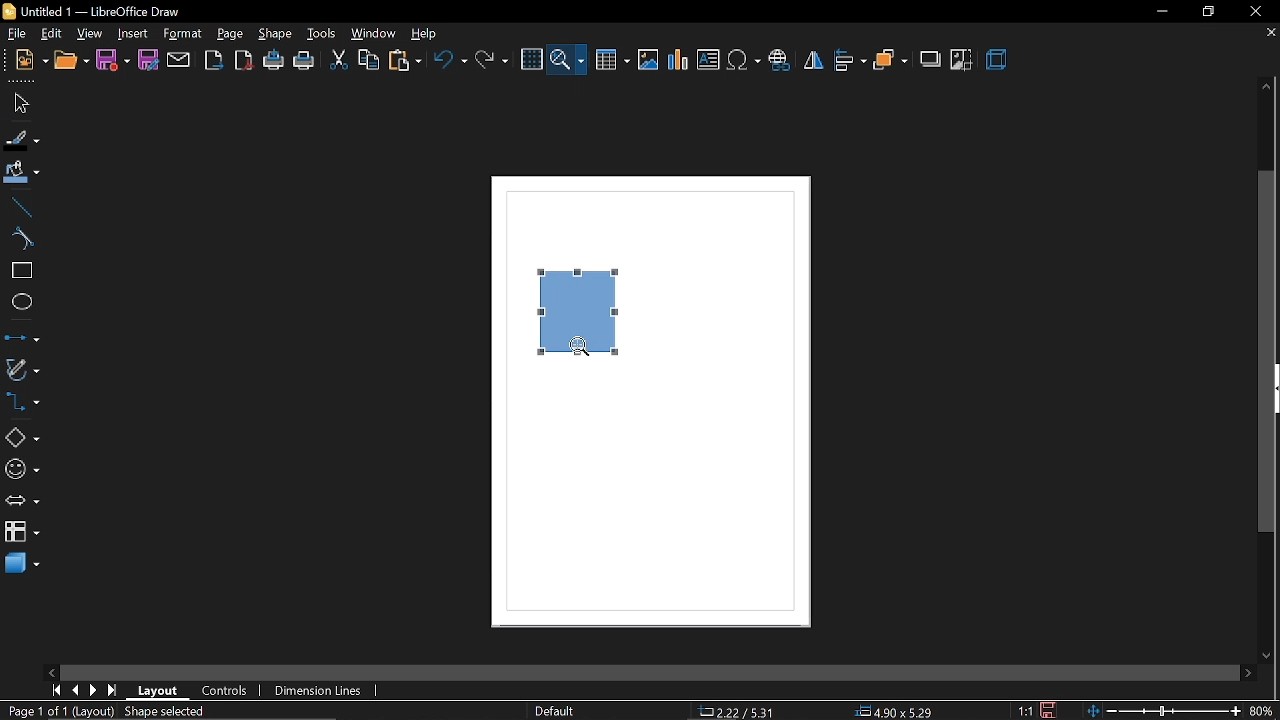 The width and height of the screenshot is (1280, 720). Describe the element at coordinates (21, 471) in the screenshot. I see `symbol shapes` at that location.